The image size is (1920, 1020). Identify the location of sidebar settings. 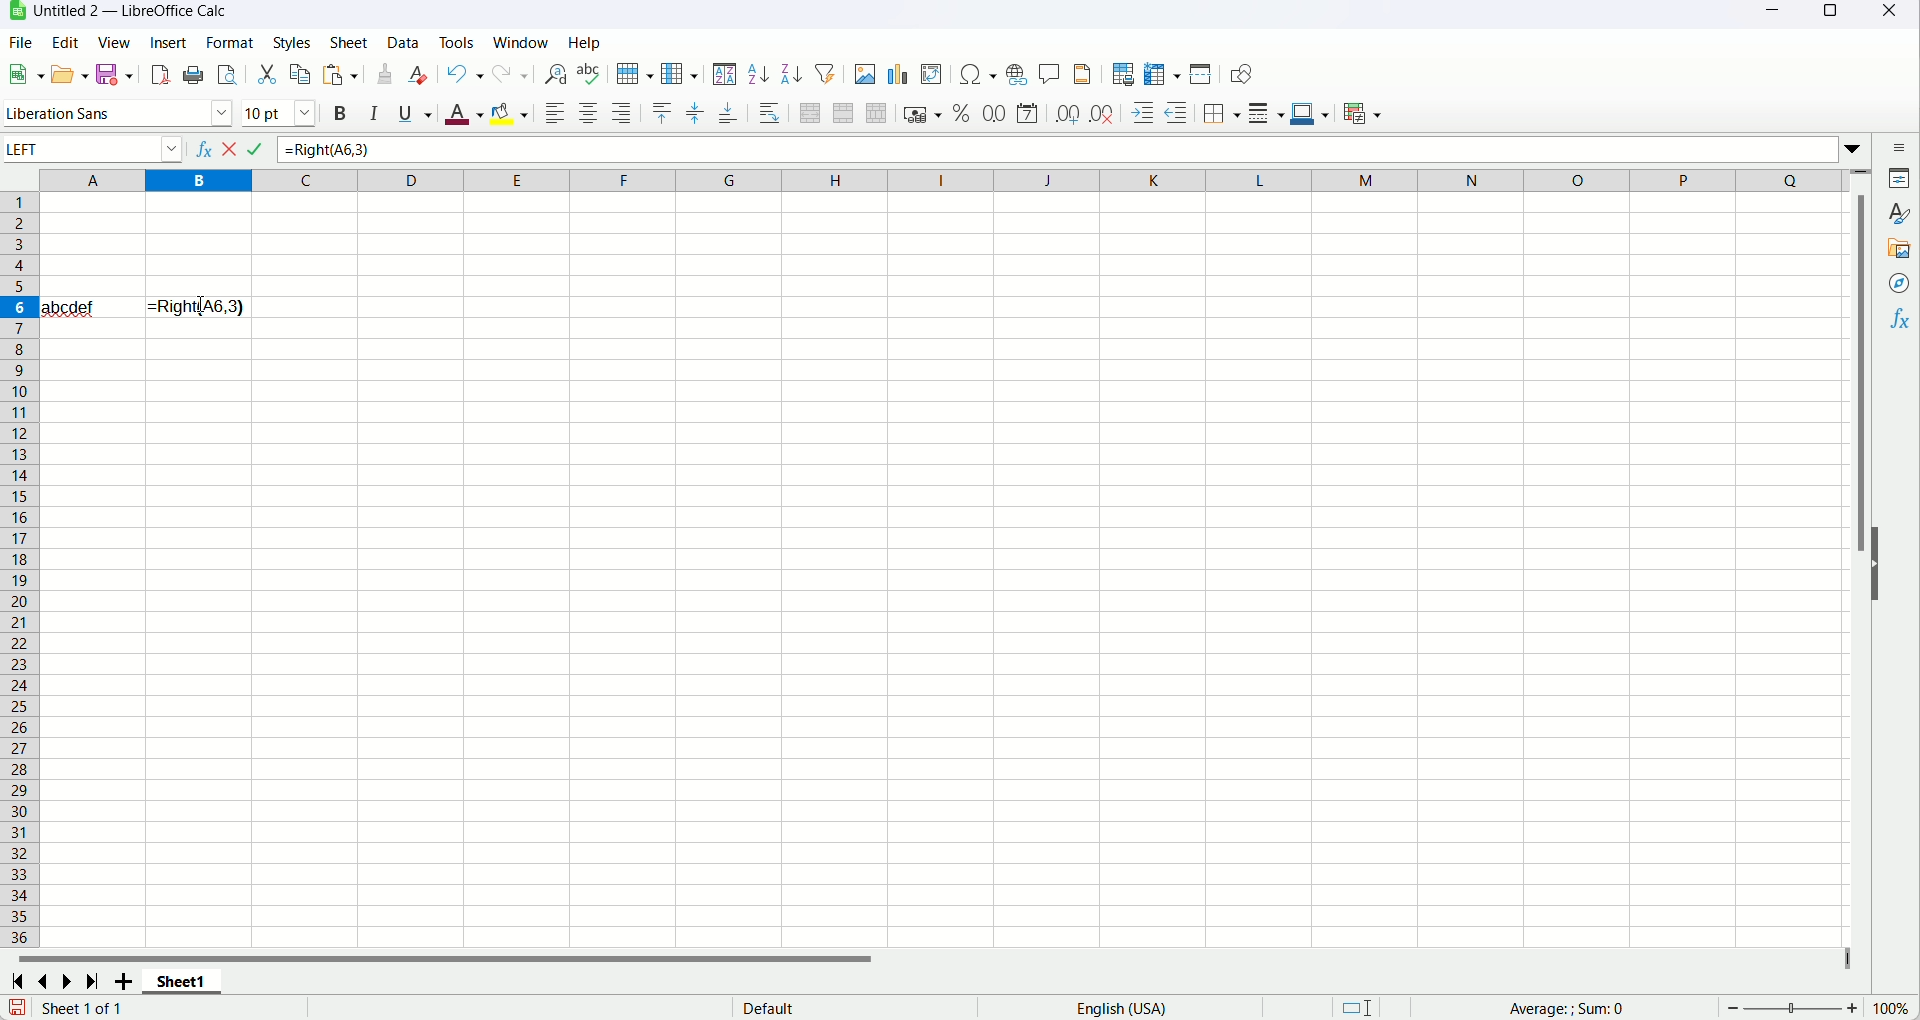
(1901, 148).